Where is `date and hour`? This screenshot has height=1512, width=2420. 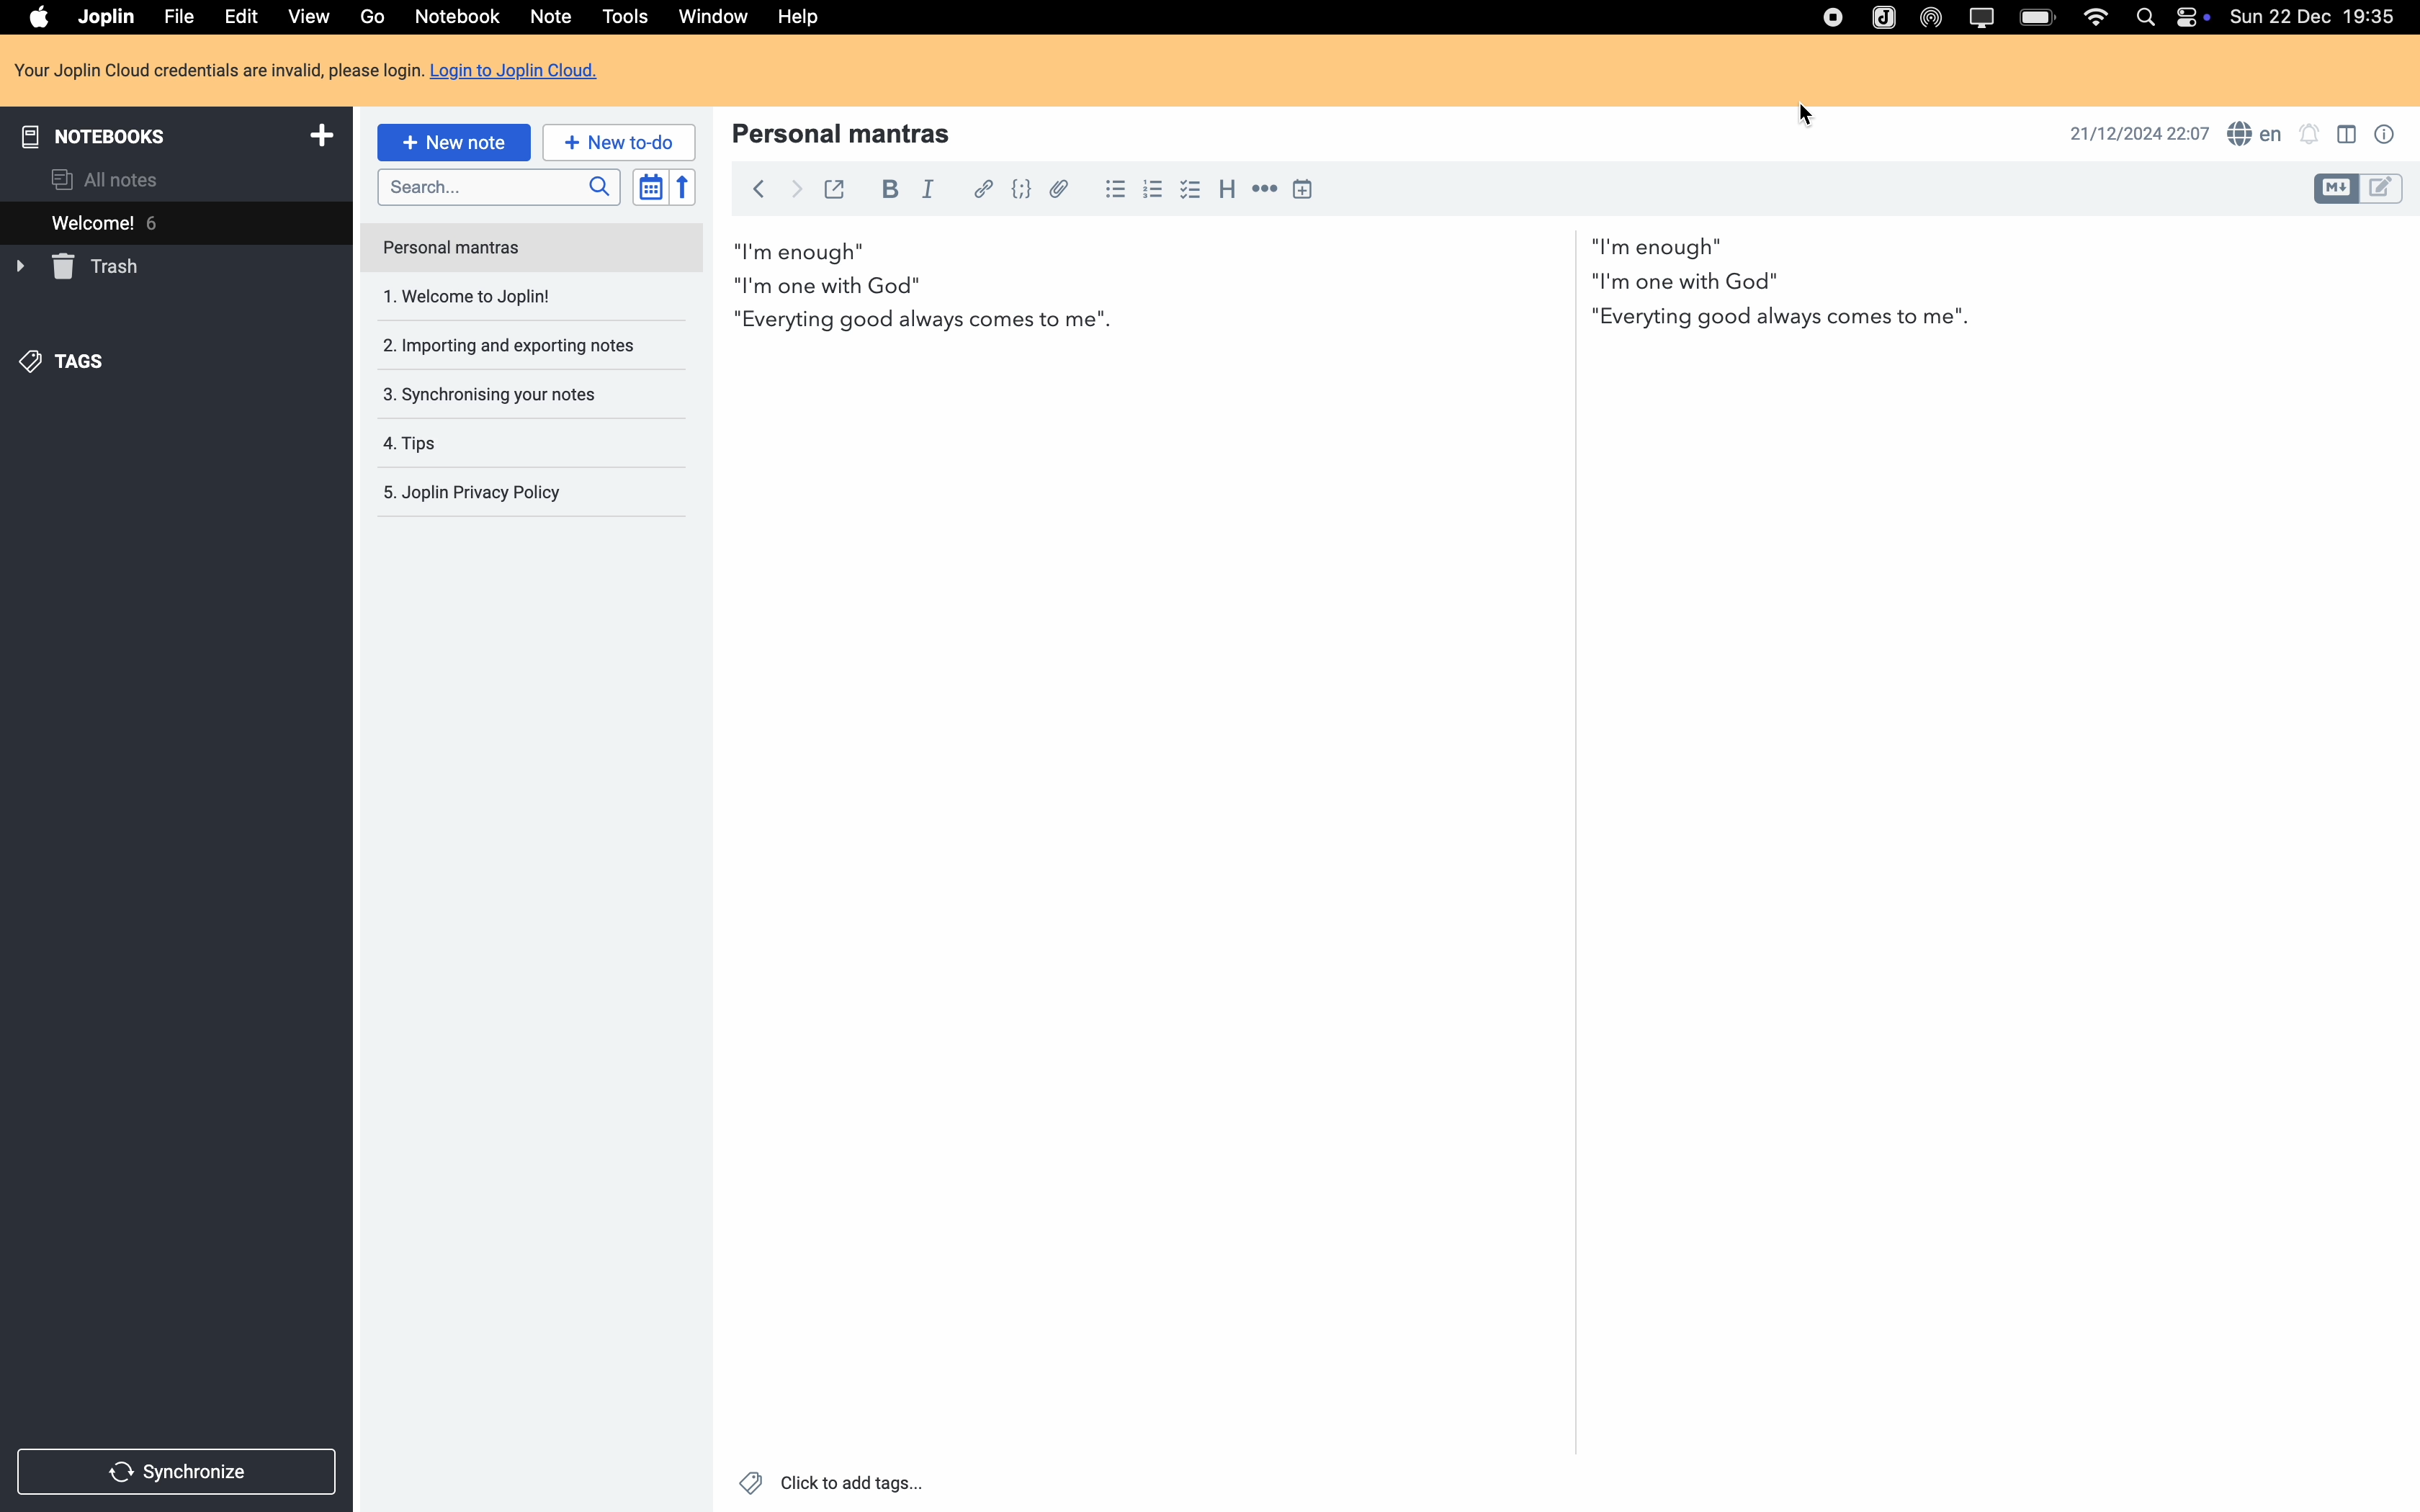
date and hour is located at coordinates (2320, 16).